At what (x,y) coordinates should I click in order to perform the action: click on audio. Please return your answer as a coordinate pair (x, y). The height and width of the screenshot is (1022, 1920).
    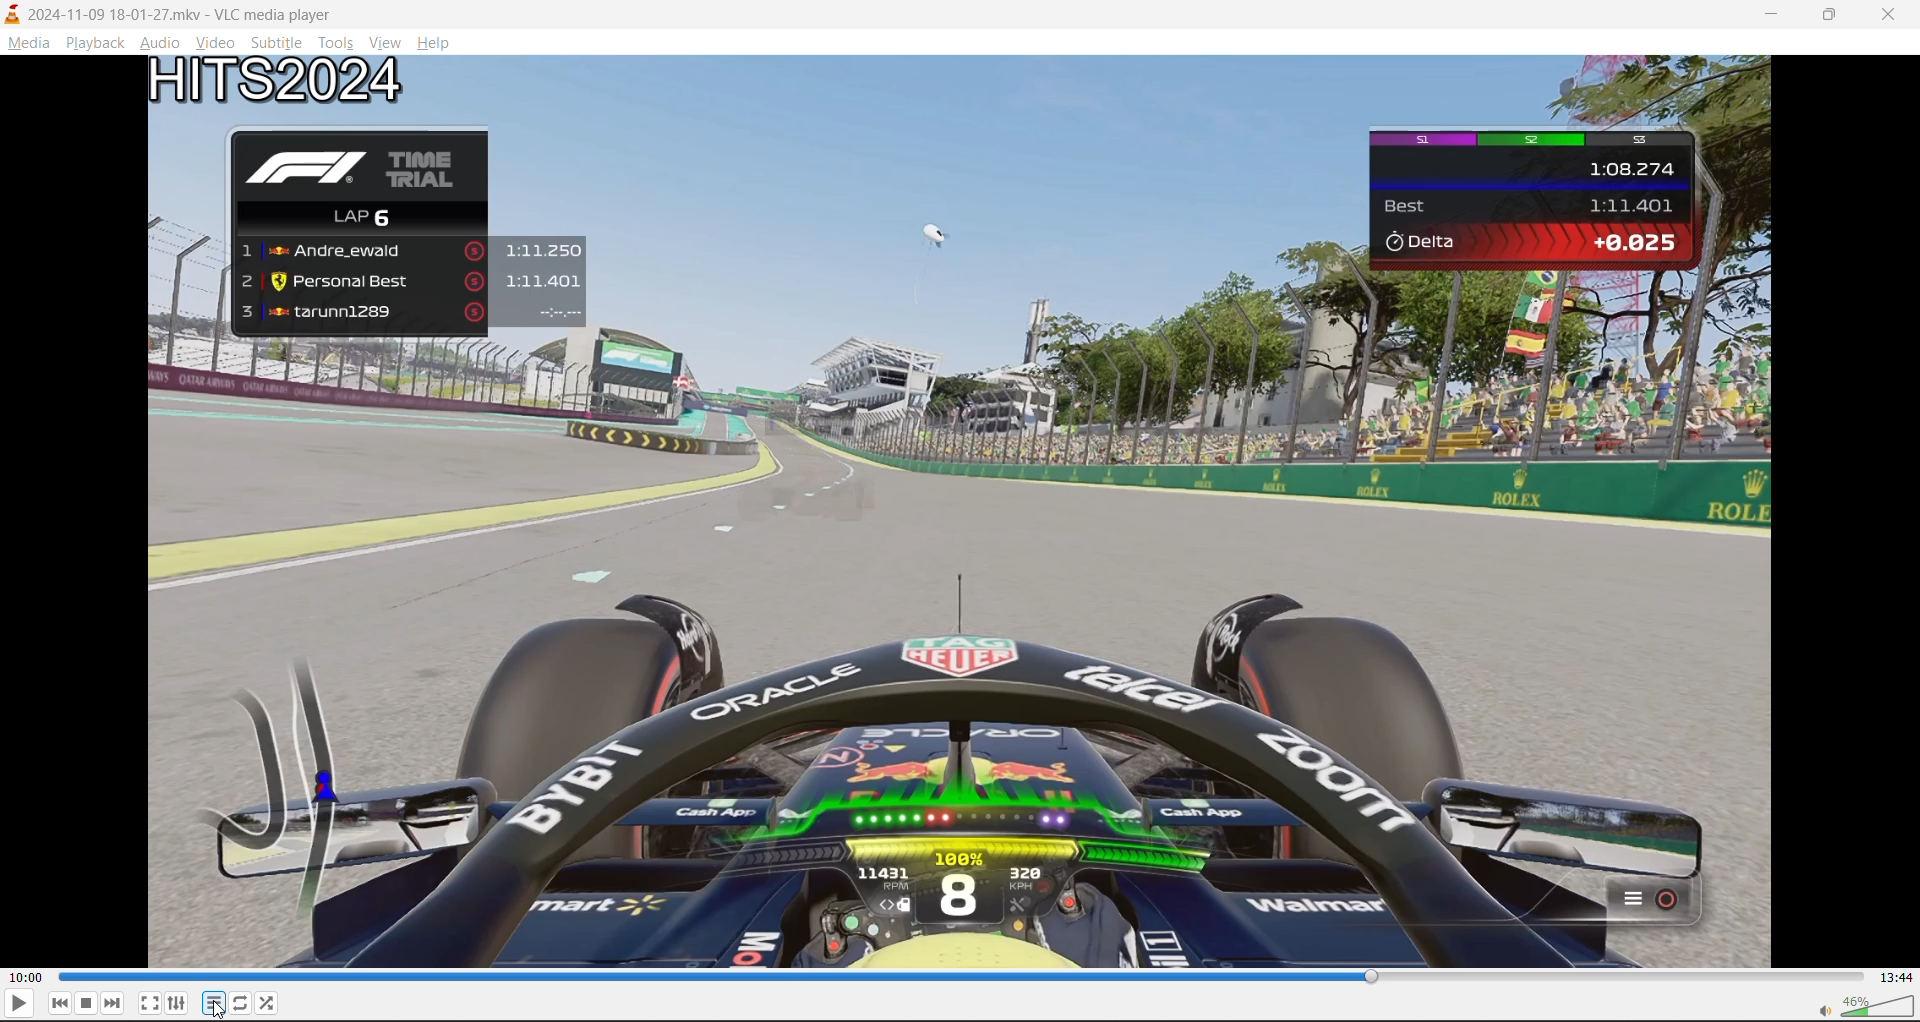
    Looking at the image, I should click on (159, 42).